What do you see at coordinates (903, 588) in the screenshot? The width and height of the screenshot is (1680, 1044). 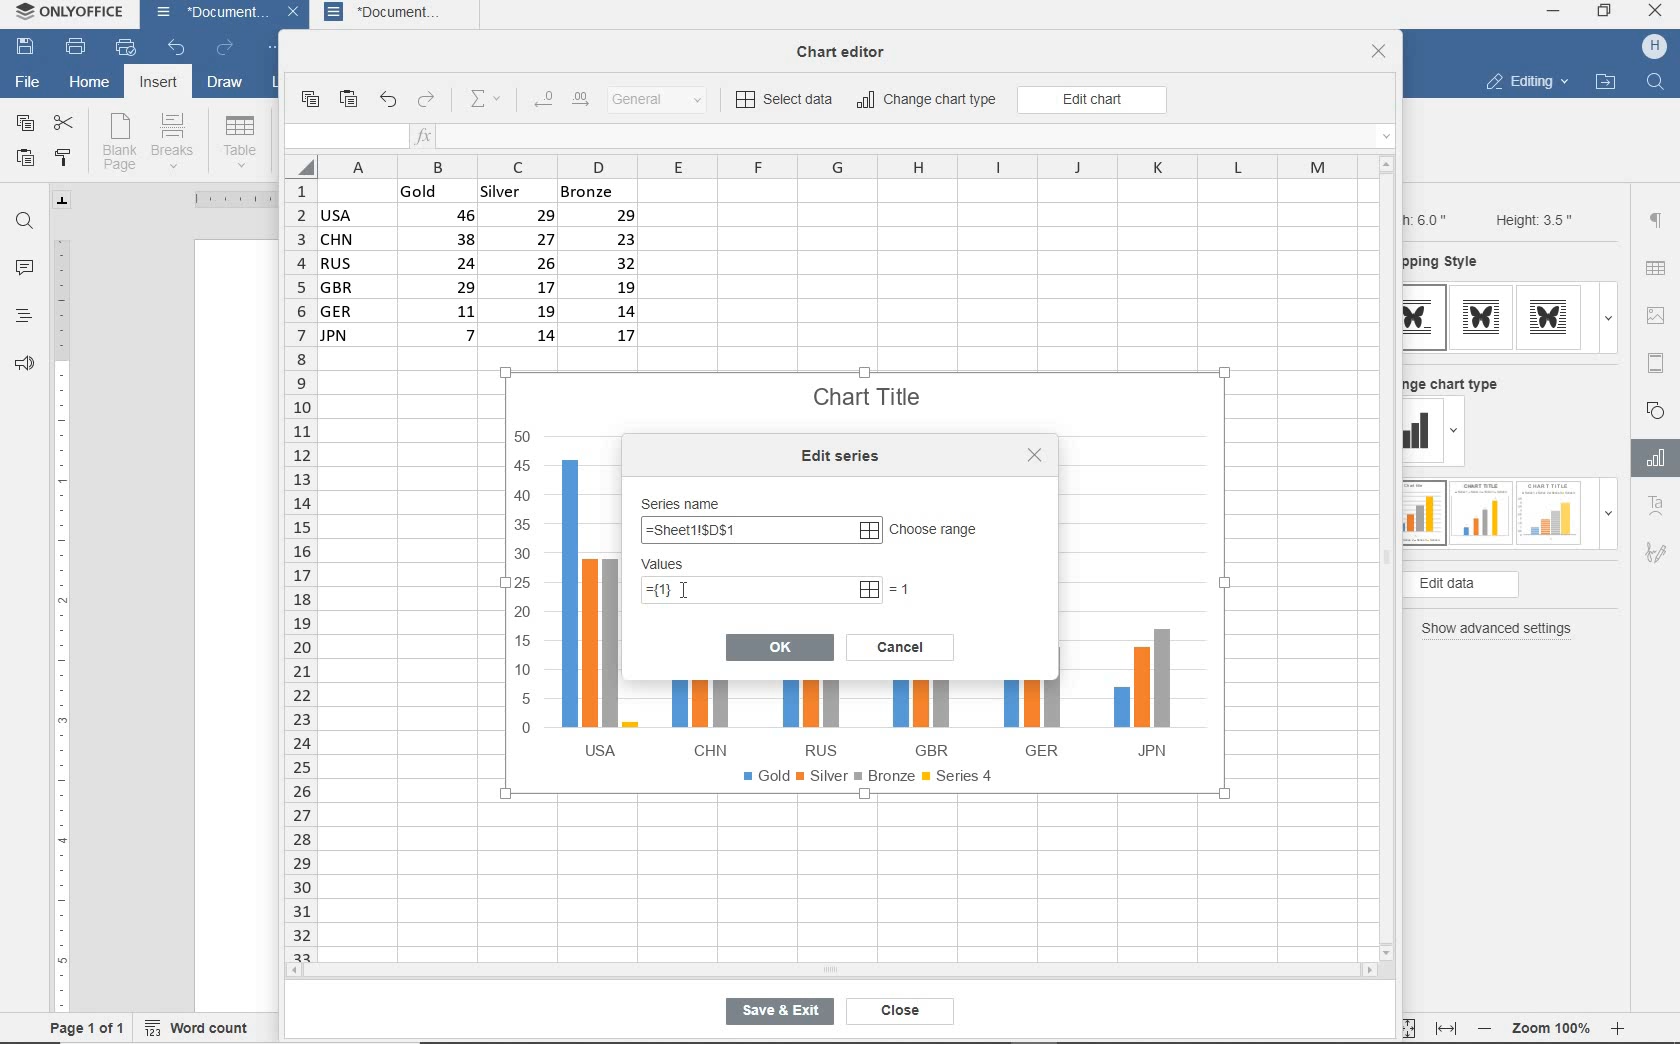 I see `=1` at bounding box center [903, 588].